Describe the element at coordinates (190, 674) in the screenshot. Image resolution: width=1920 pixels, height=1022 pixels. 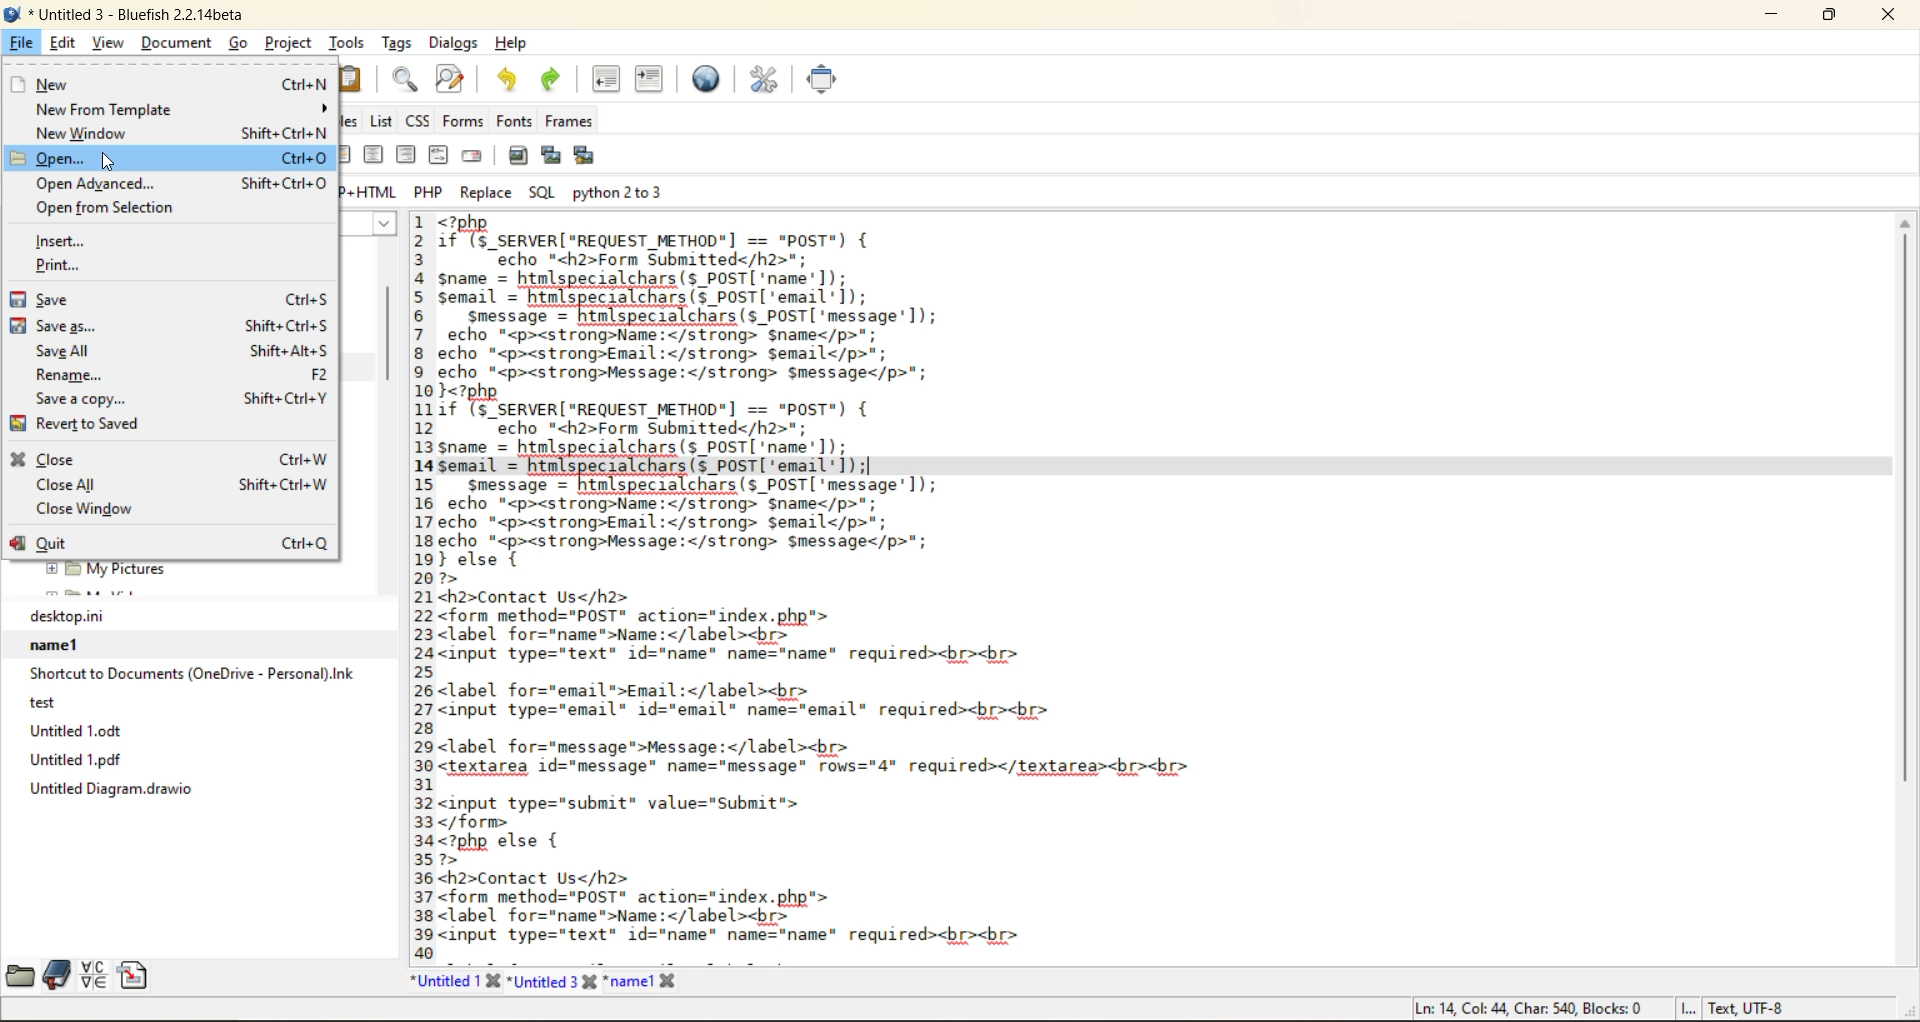
I see `Shortcut to Documents (OneDrive - Personal).lnk` at that location.